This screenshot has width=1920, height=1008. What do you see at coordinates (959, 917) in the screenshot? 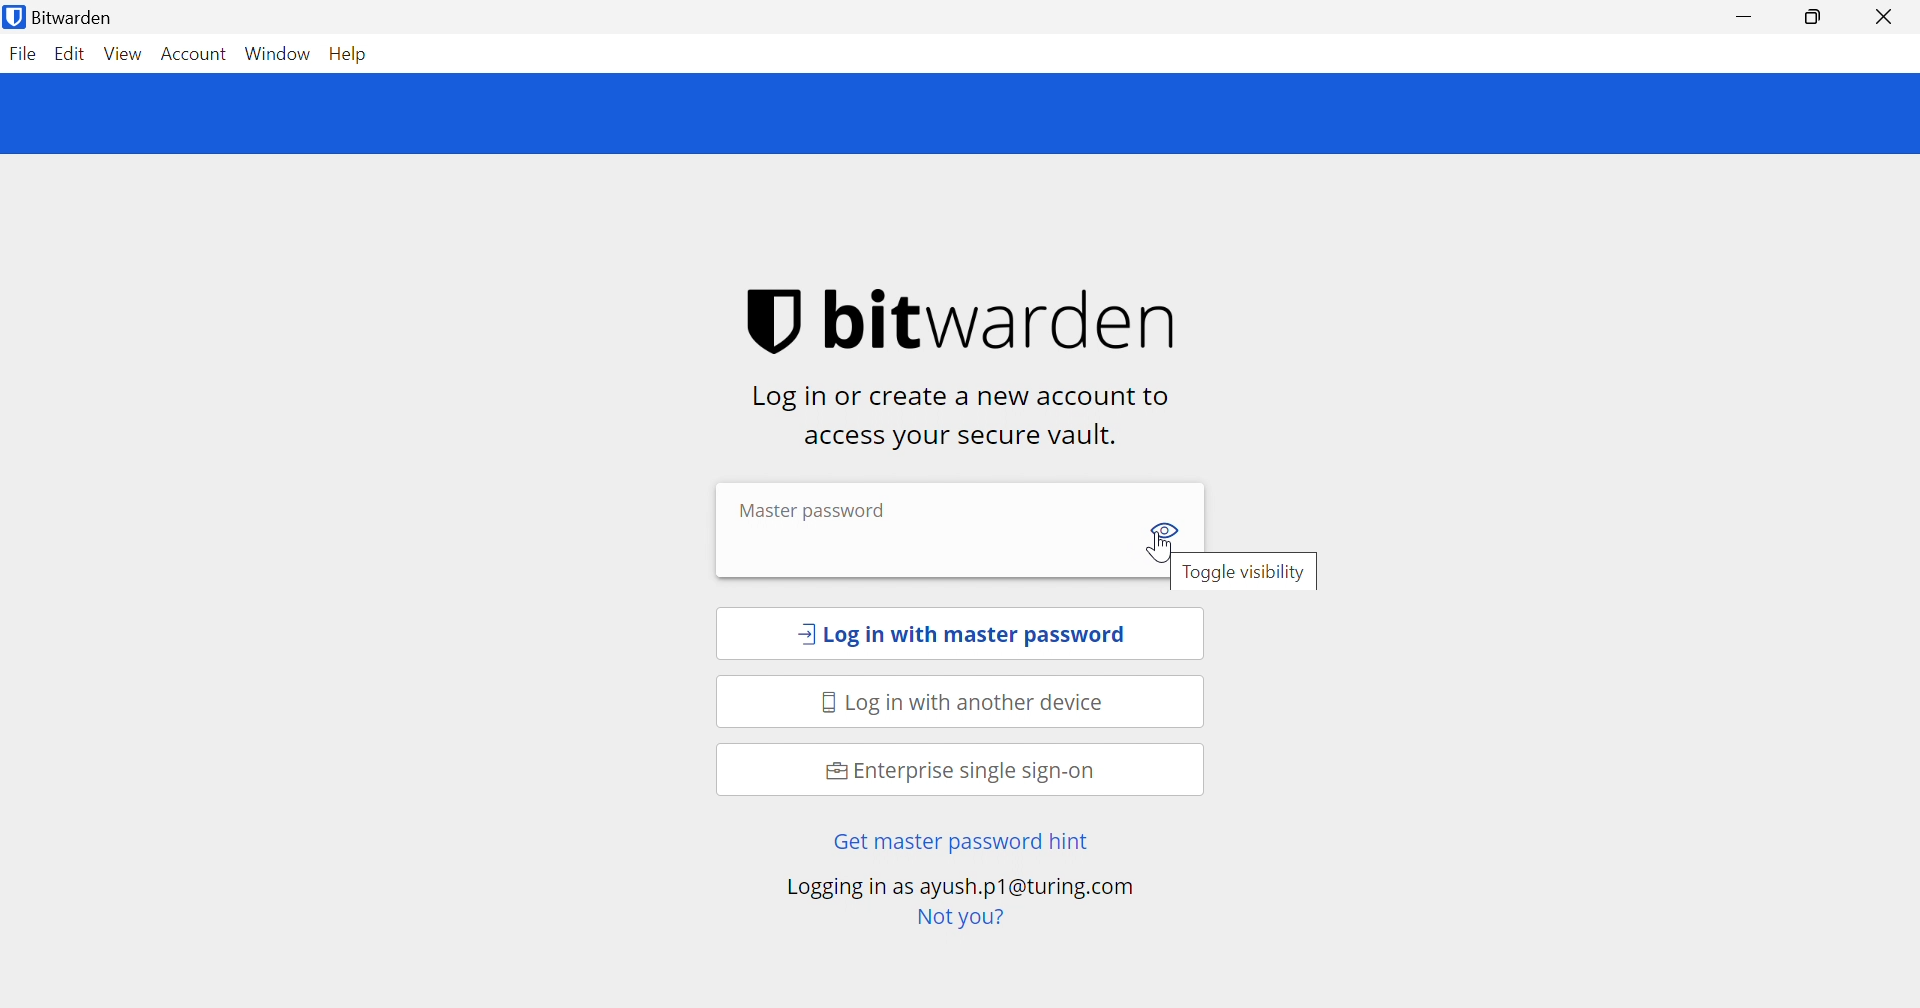
I see `Not you?` at bounding box center [959, 917].